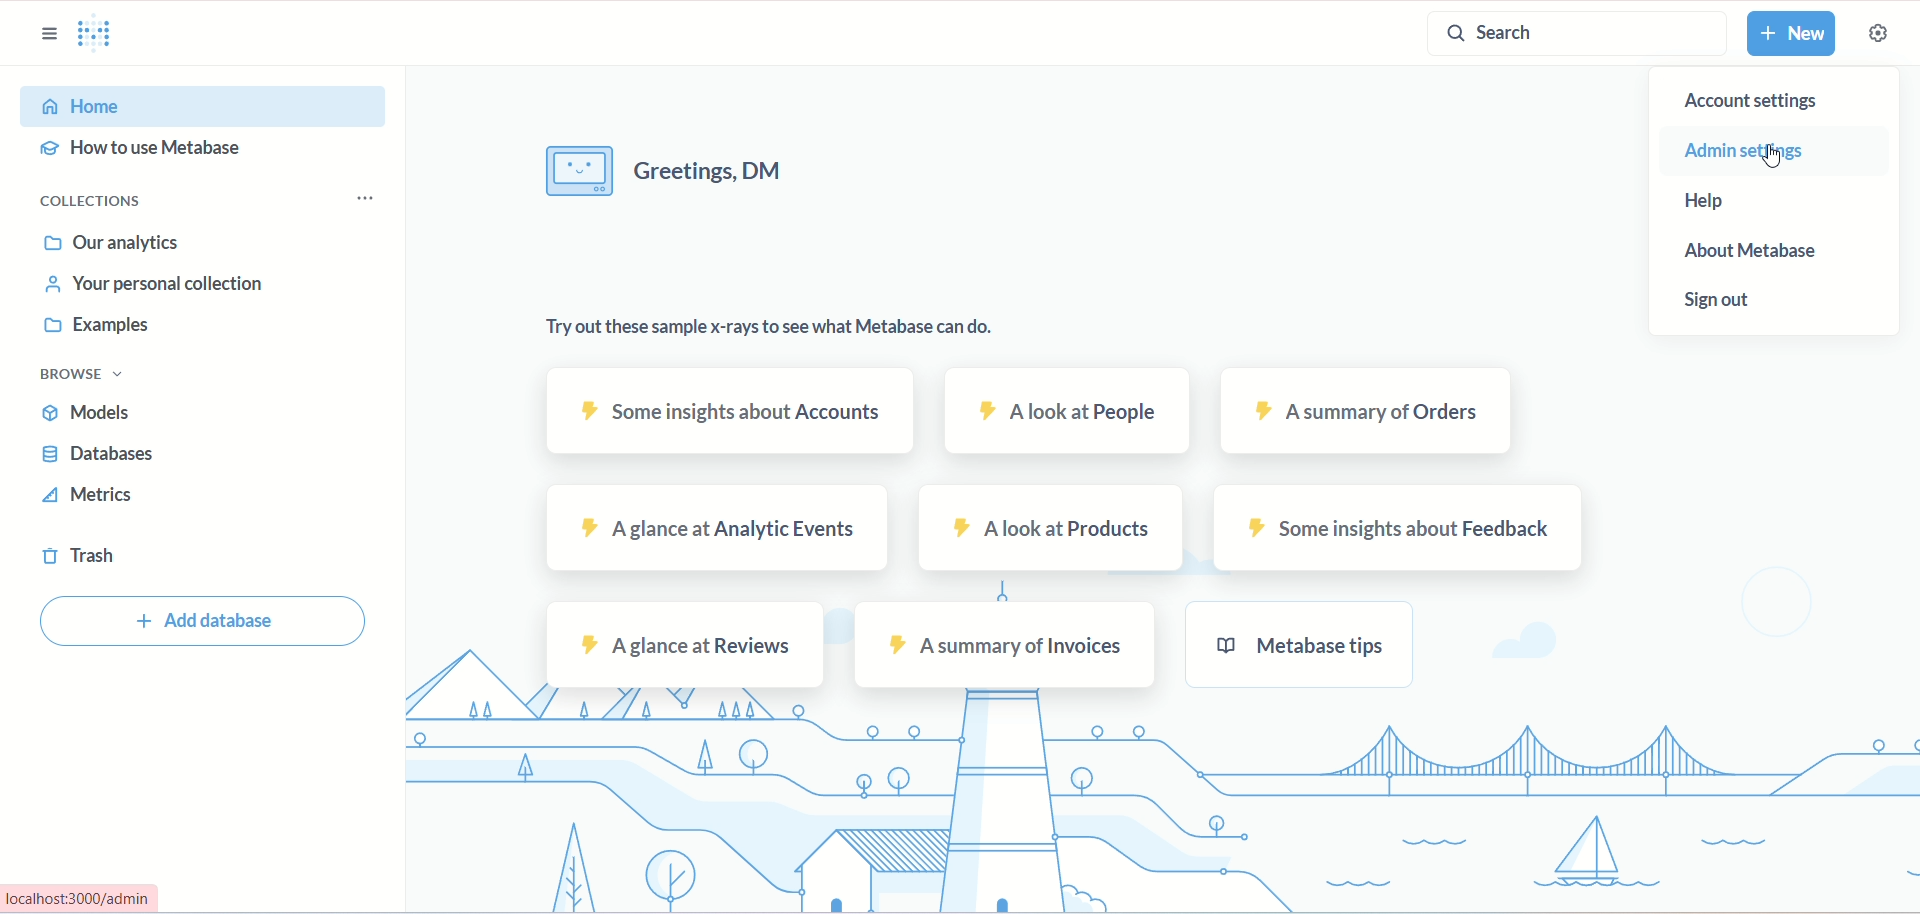 This screenshot has width=1920, height=914. I want to click on settings, so click(1879, 33).